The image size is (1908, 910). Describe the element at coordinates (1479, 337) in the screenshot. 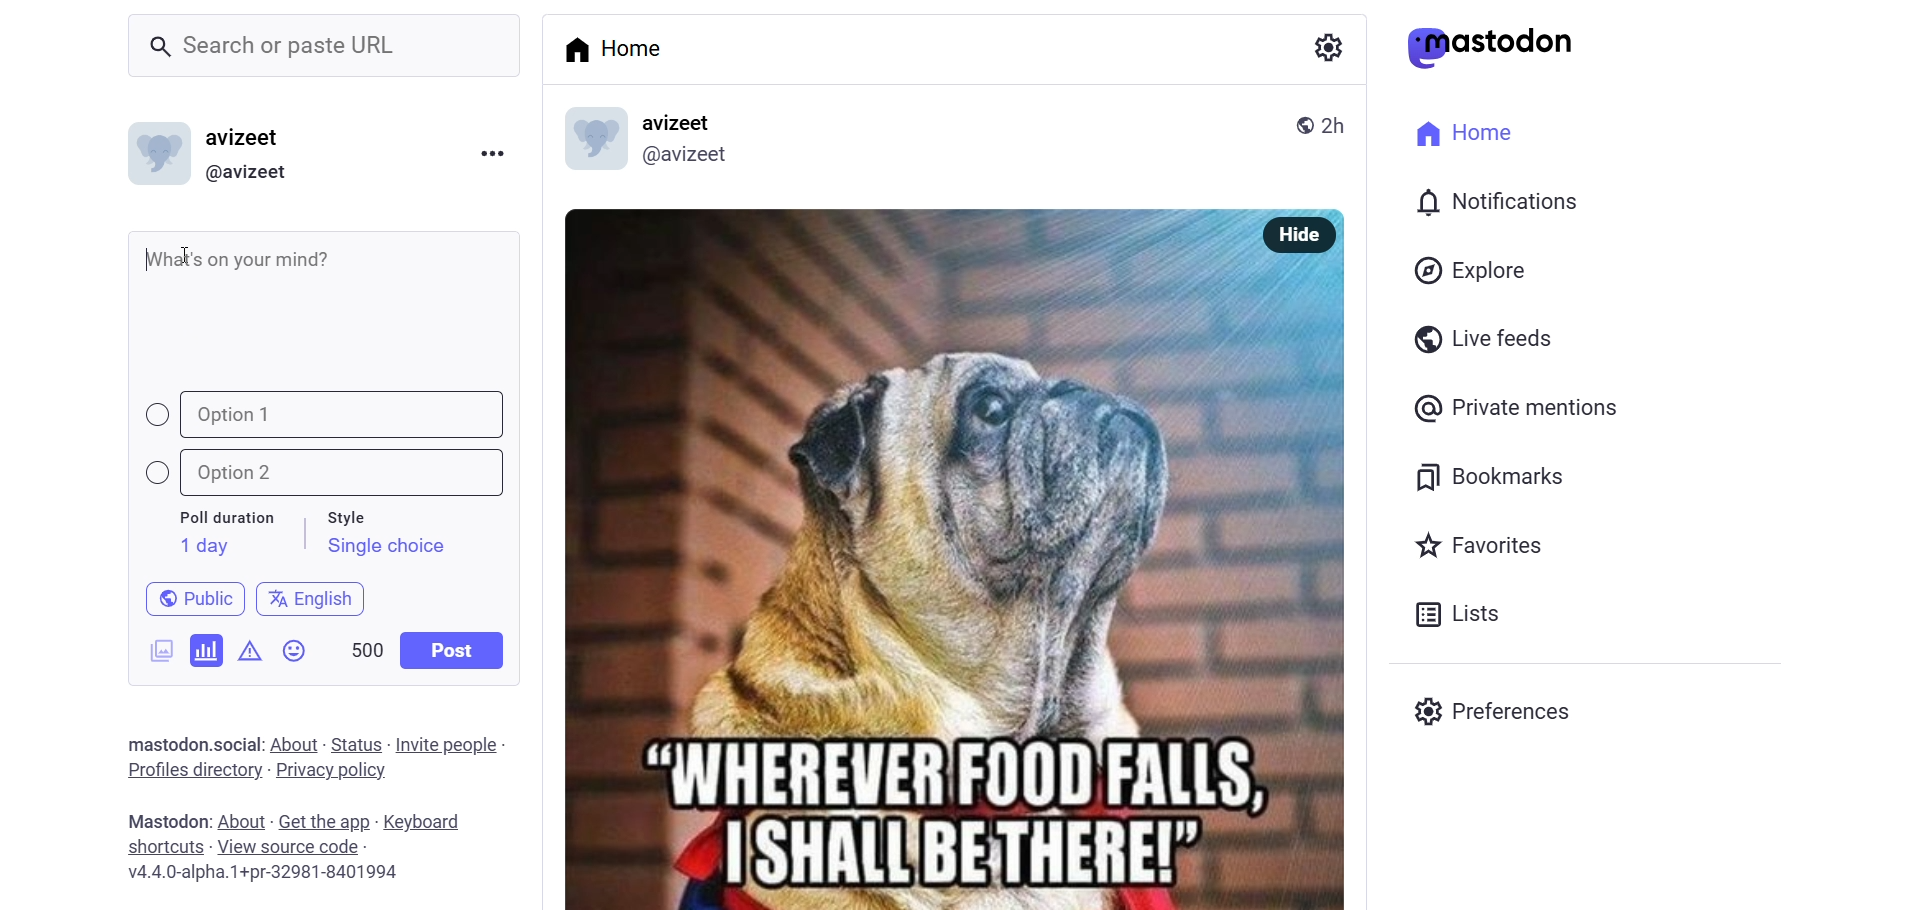

I see `live feed` at that location.